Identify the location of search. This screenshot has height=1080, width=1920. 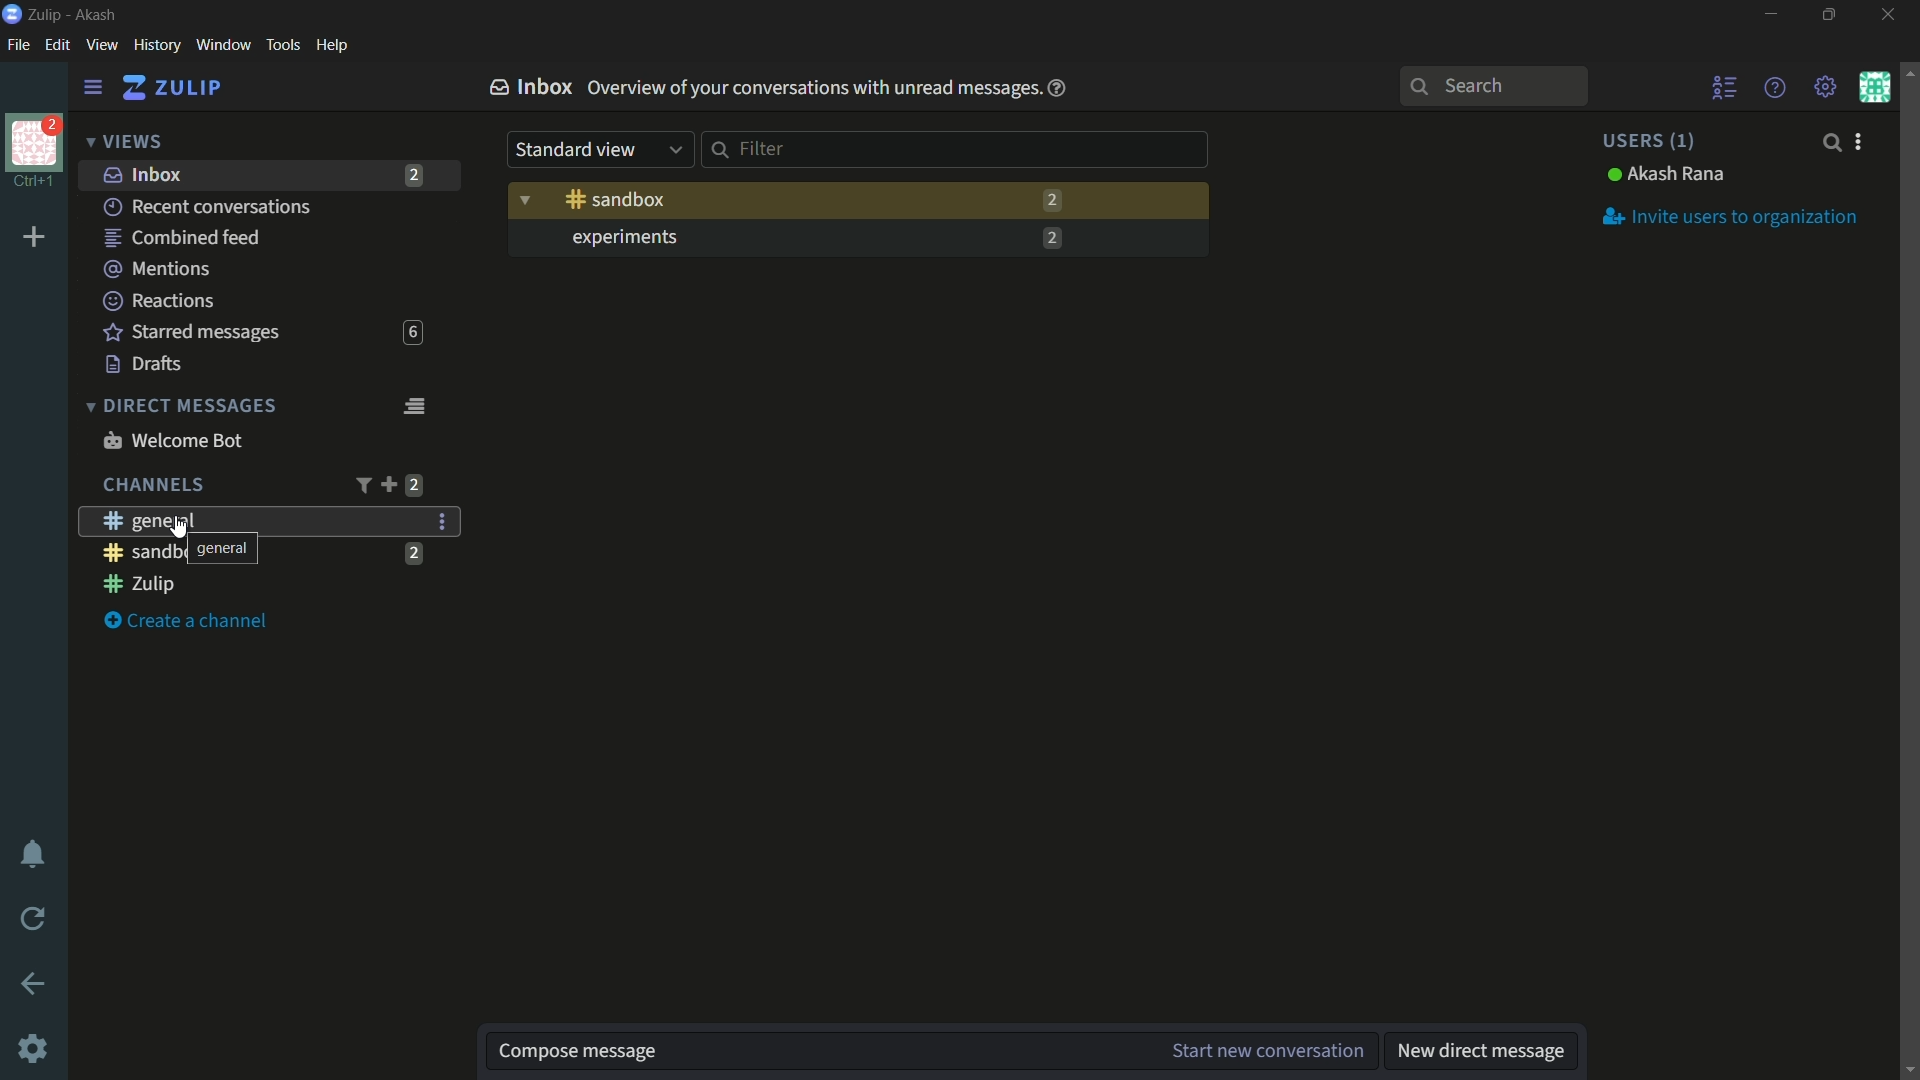
(1830, 142).